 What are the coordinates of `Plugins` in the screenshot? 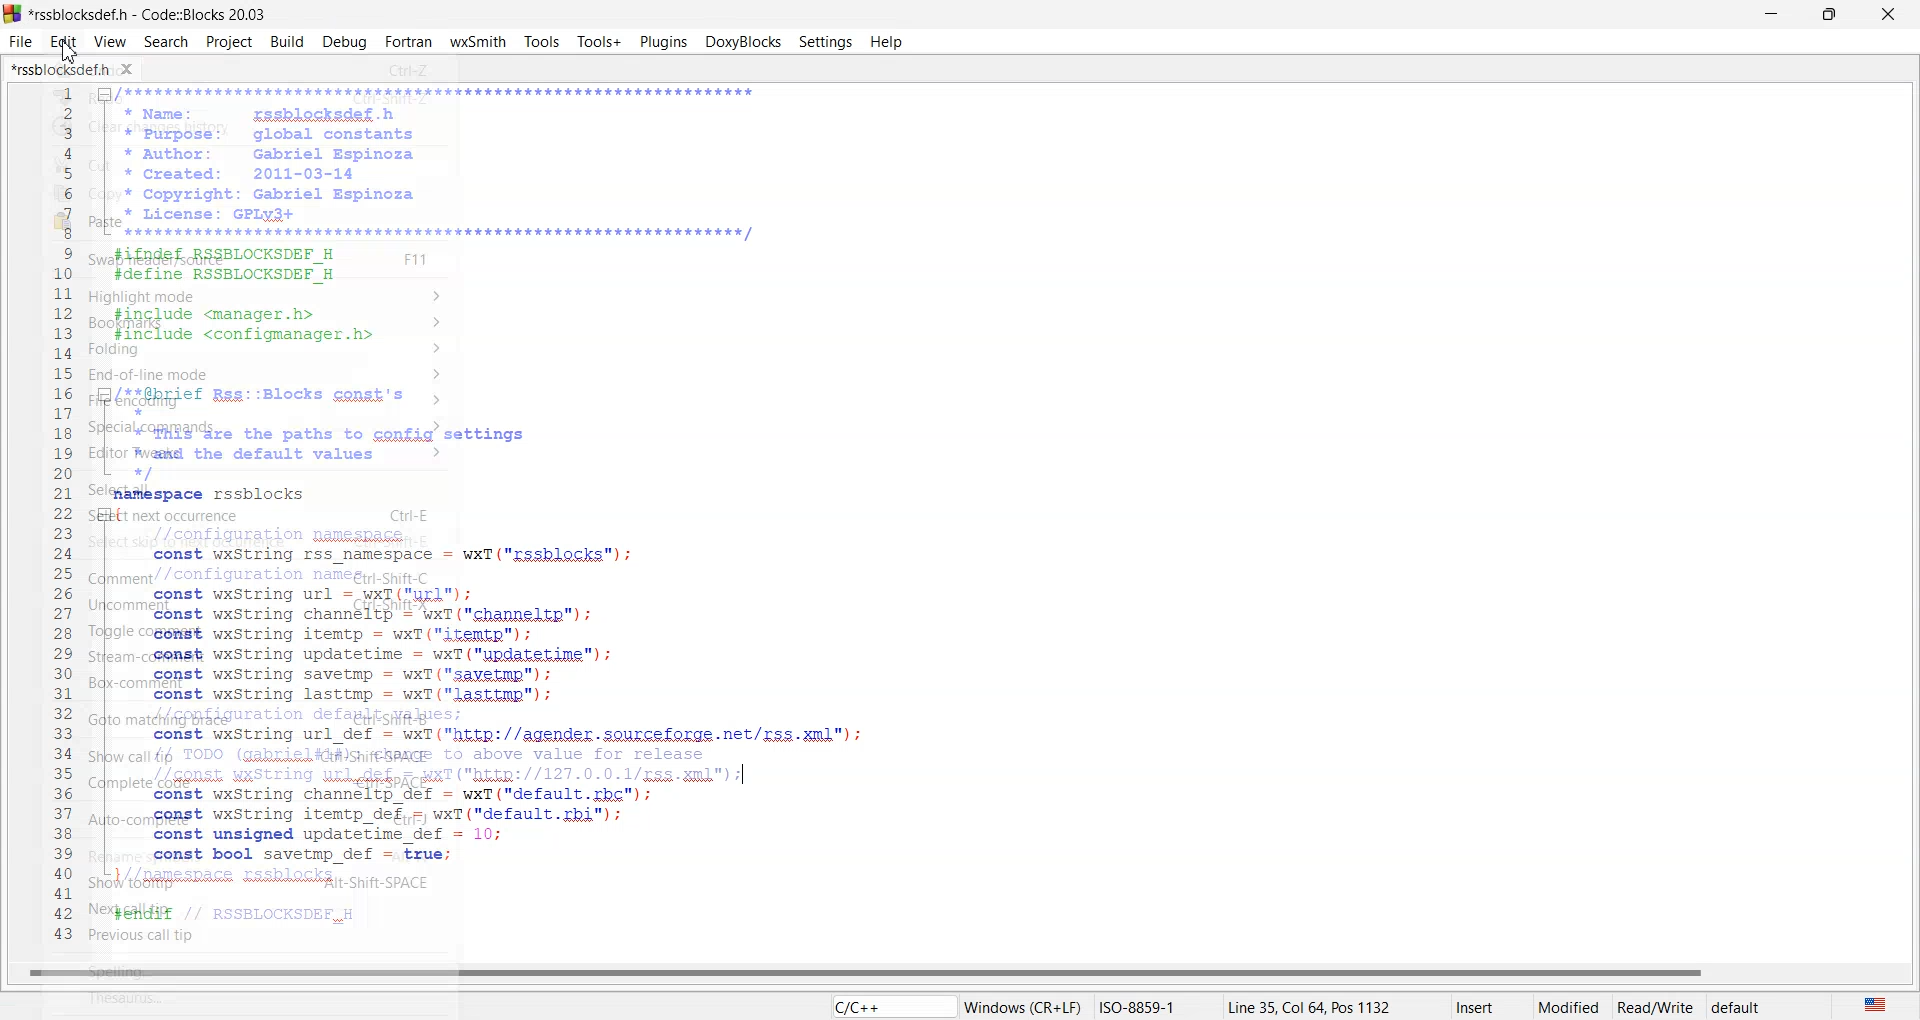 It's located at (664, 43).